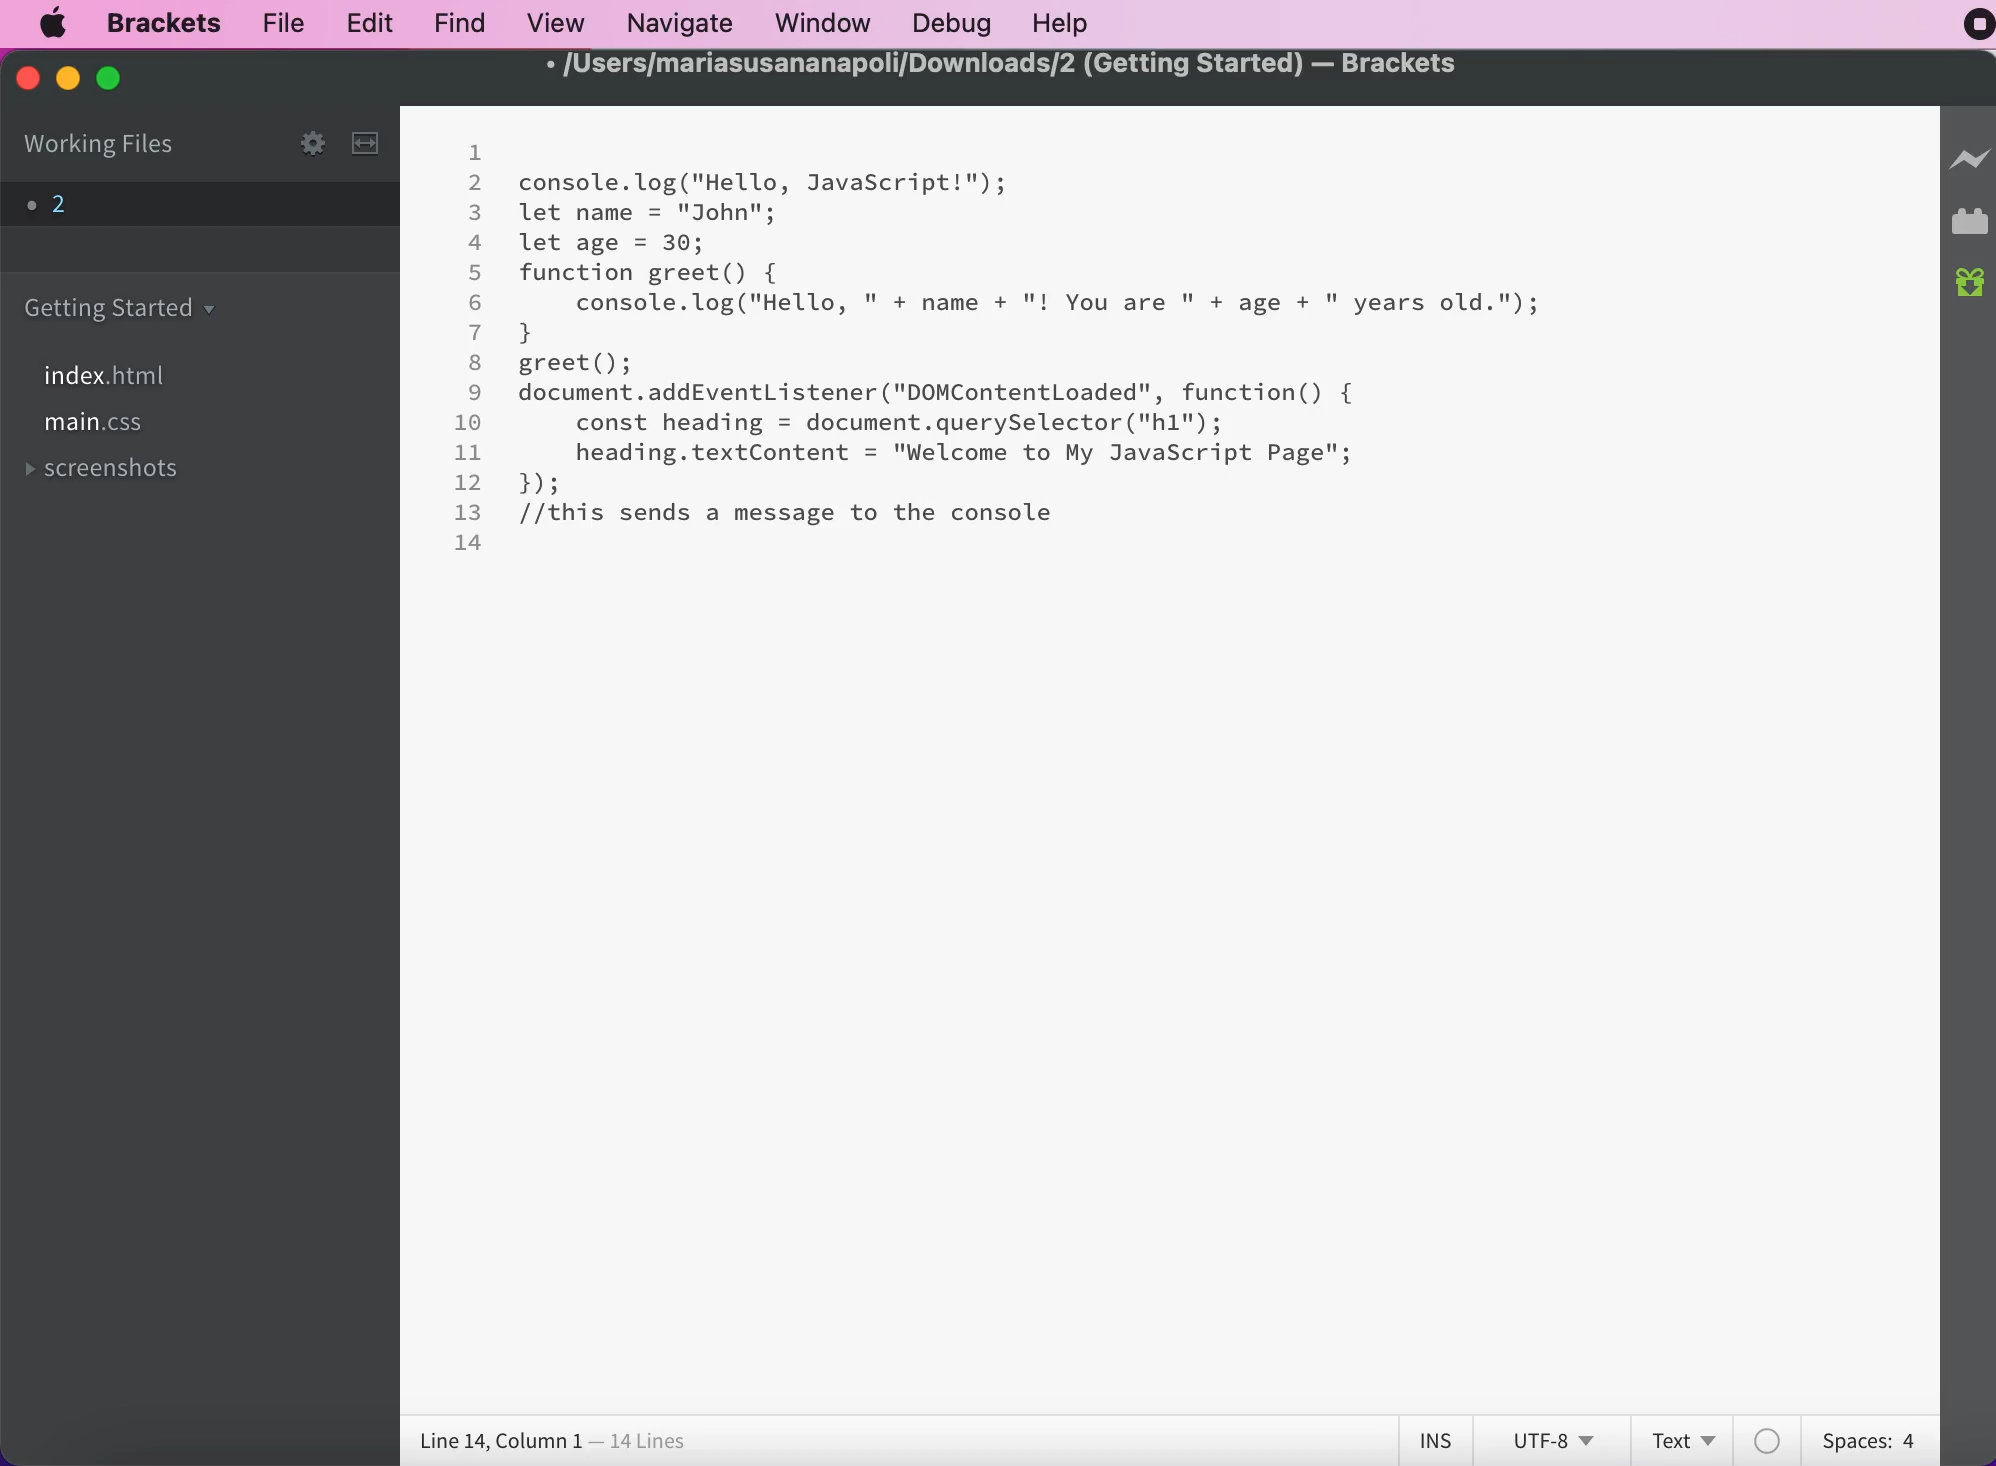  What do you see at coordinates (1969, 223) in the screenshot?
I see `extension manager` at bounding box center [1969, 223].